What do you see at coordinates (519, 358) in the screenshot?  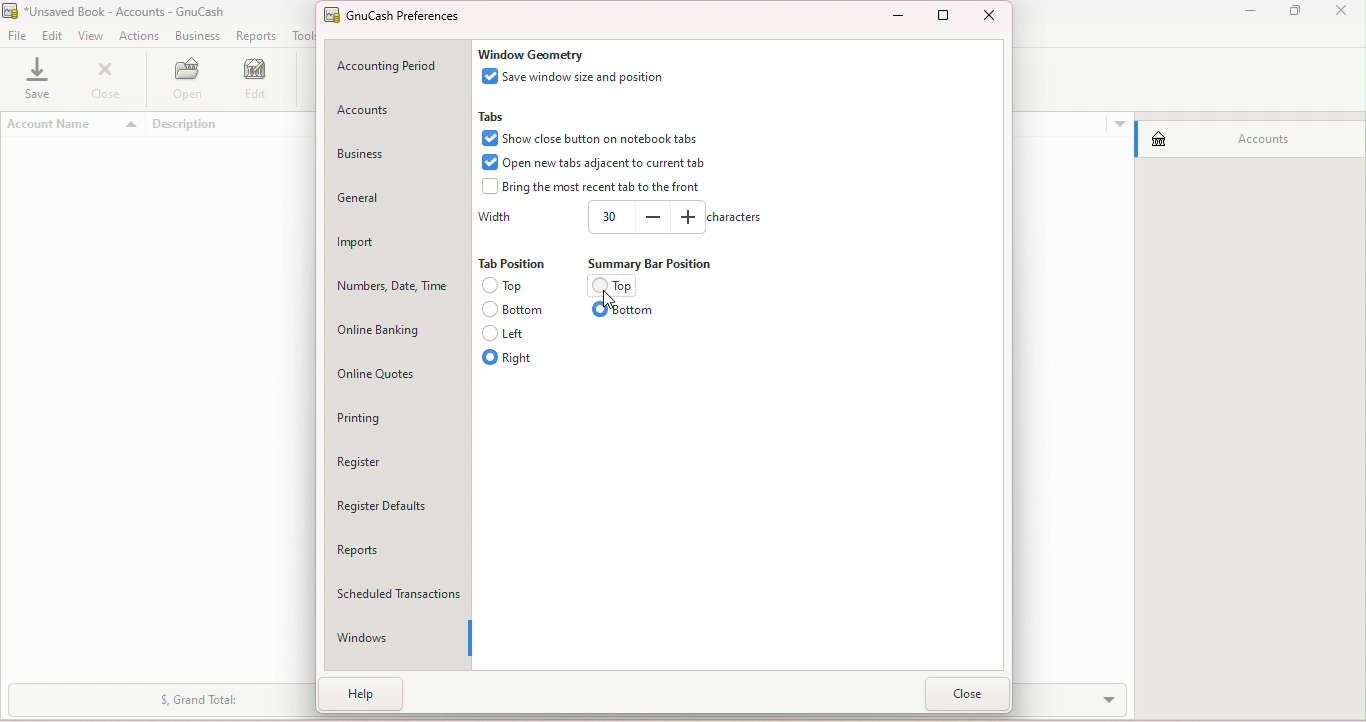 I see `Right` at bounding box center [519, 358].